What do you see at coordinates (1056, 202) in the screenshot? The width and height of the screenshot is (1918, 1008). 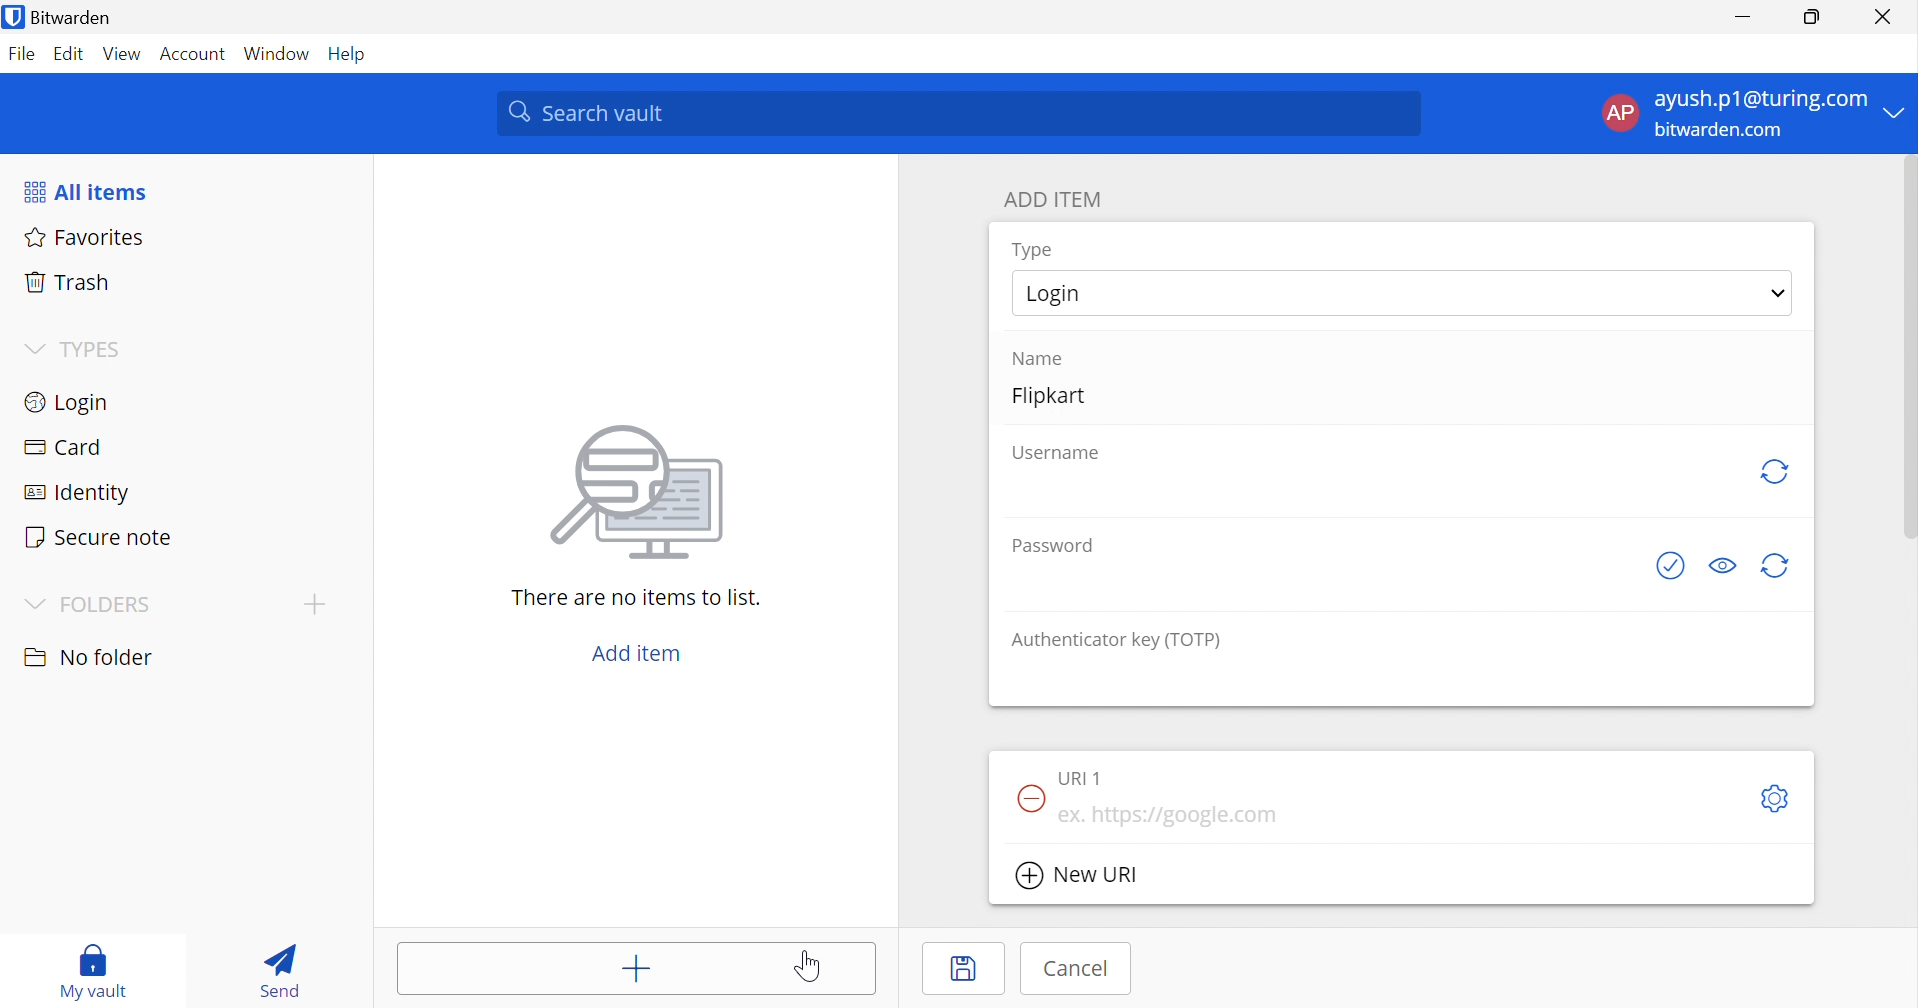 I see `ADD ITEM` at bounding box center [1056, 202].